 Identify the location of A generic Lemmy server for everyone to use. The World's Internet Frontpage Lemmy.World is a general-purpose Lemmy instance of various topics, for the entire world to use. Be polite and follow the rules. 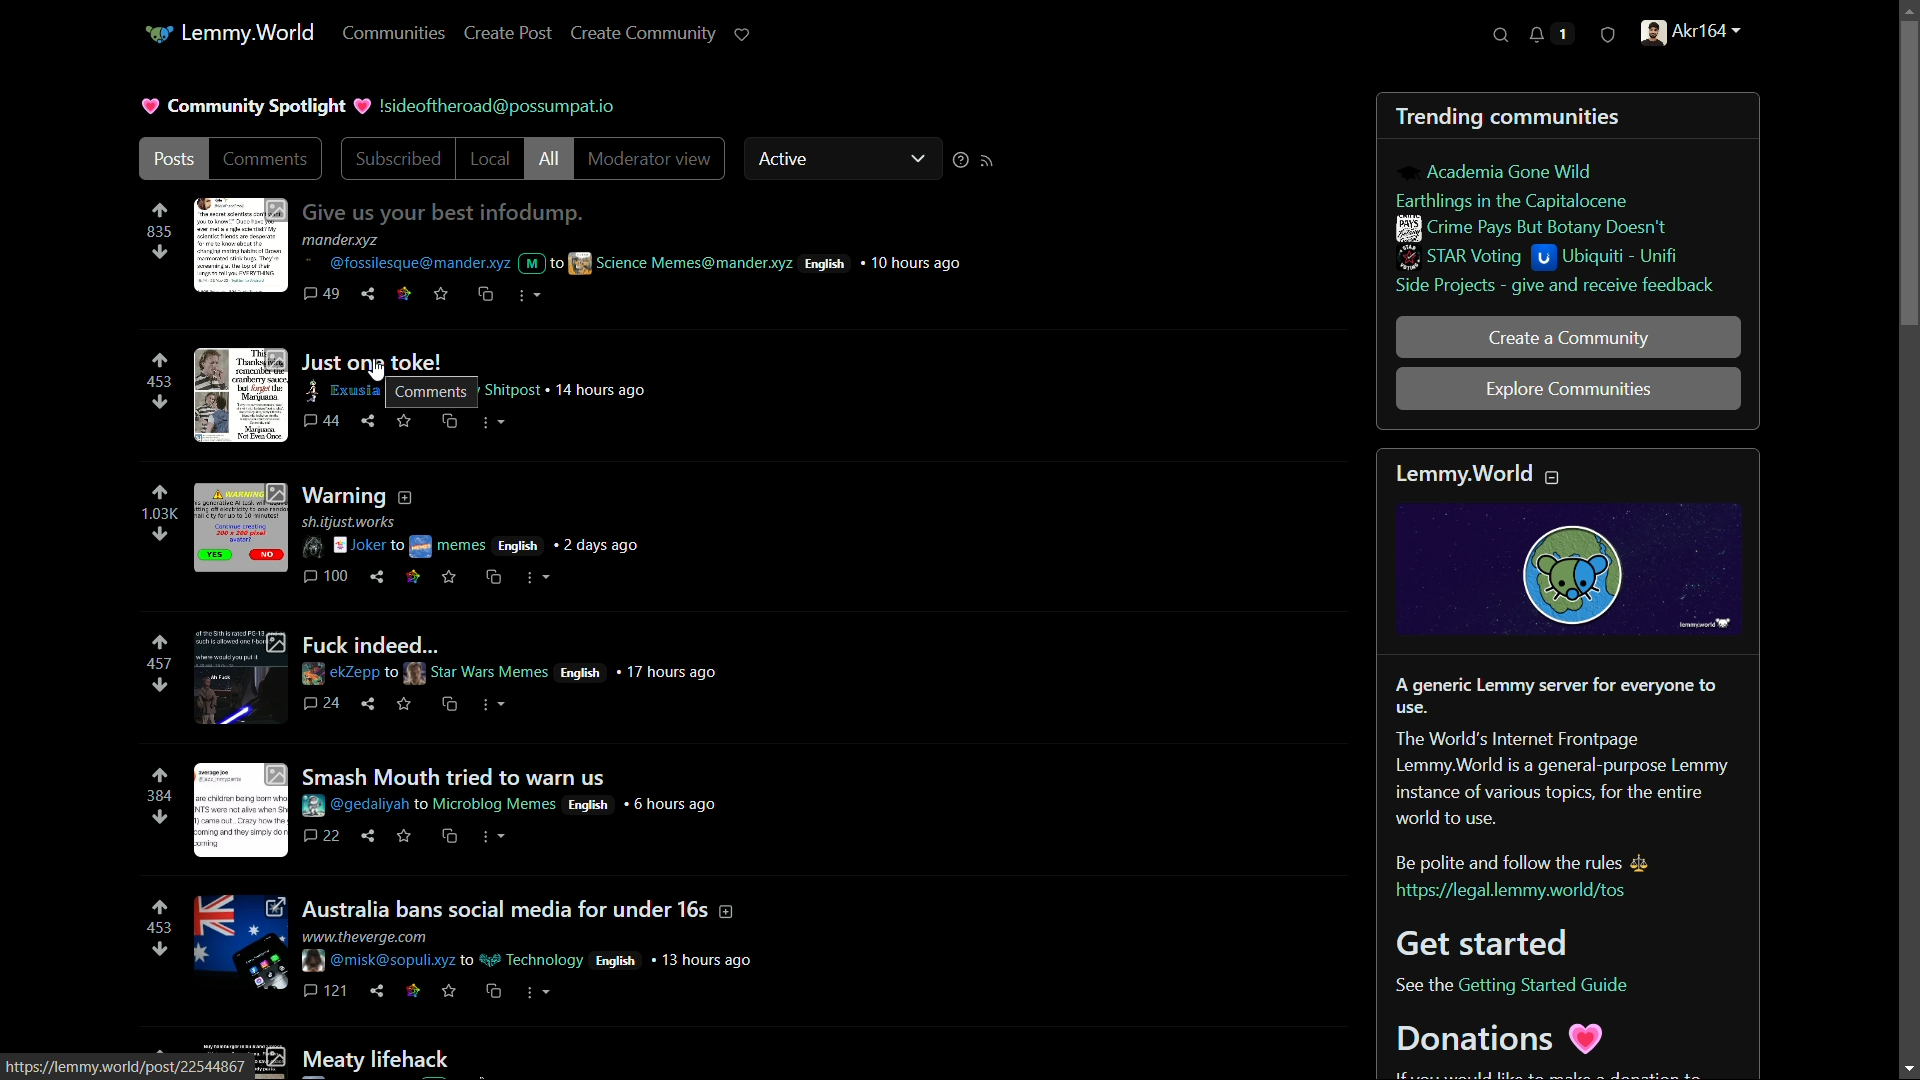
(1564, 773).